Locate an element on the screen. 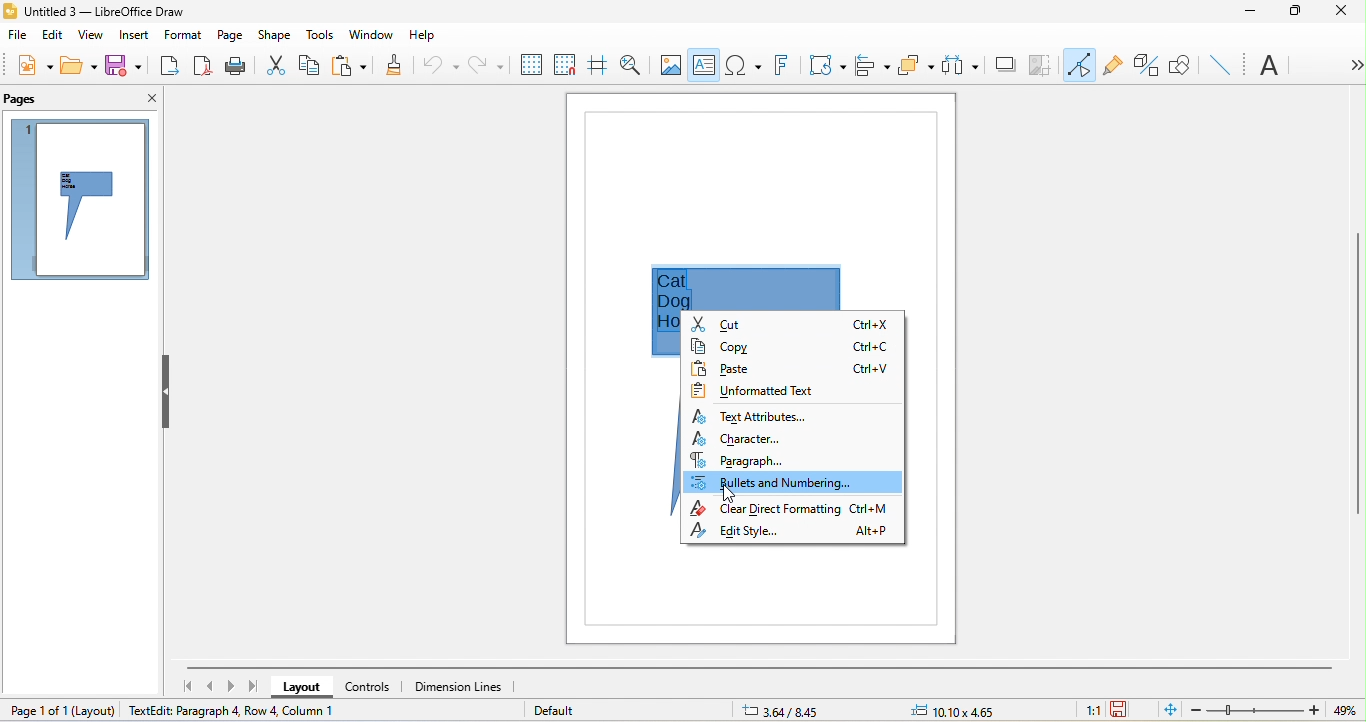 The image size is (1366, 722). print is located at coordinates (236, 68).